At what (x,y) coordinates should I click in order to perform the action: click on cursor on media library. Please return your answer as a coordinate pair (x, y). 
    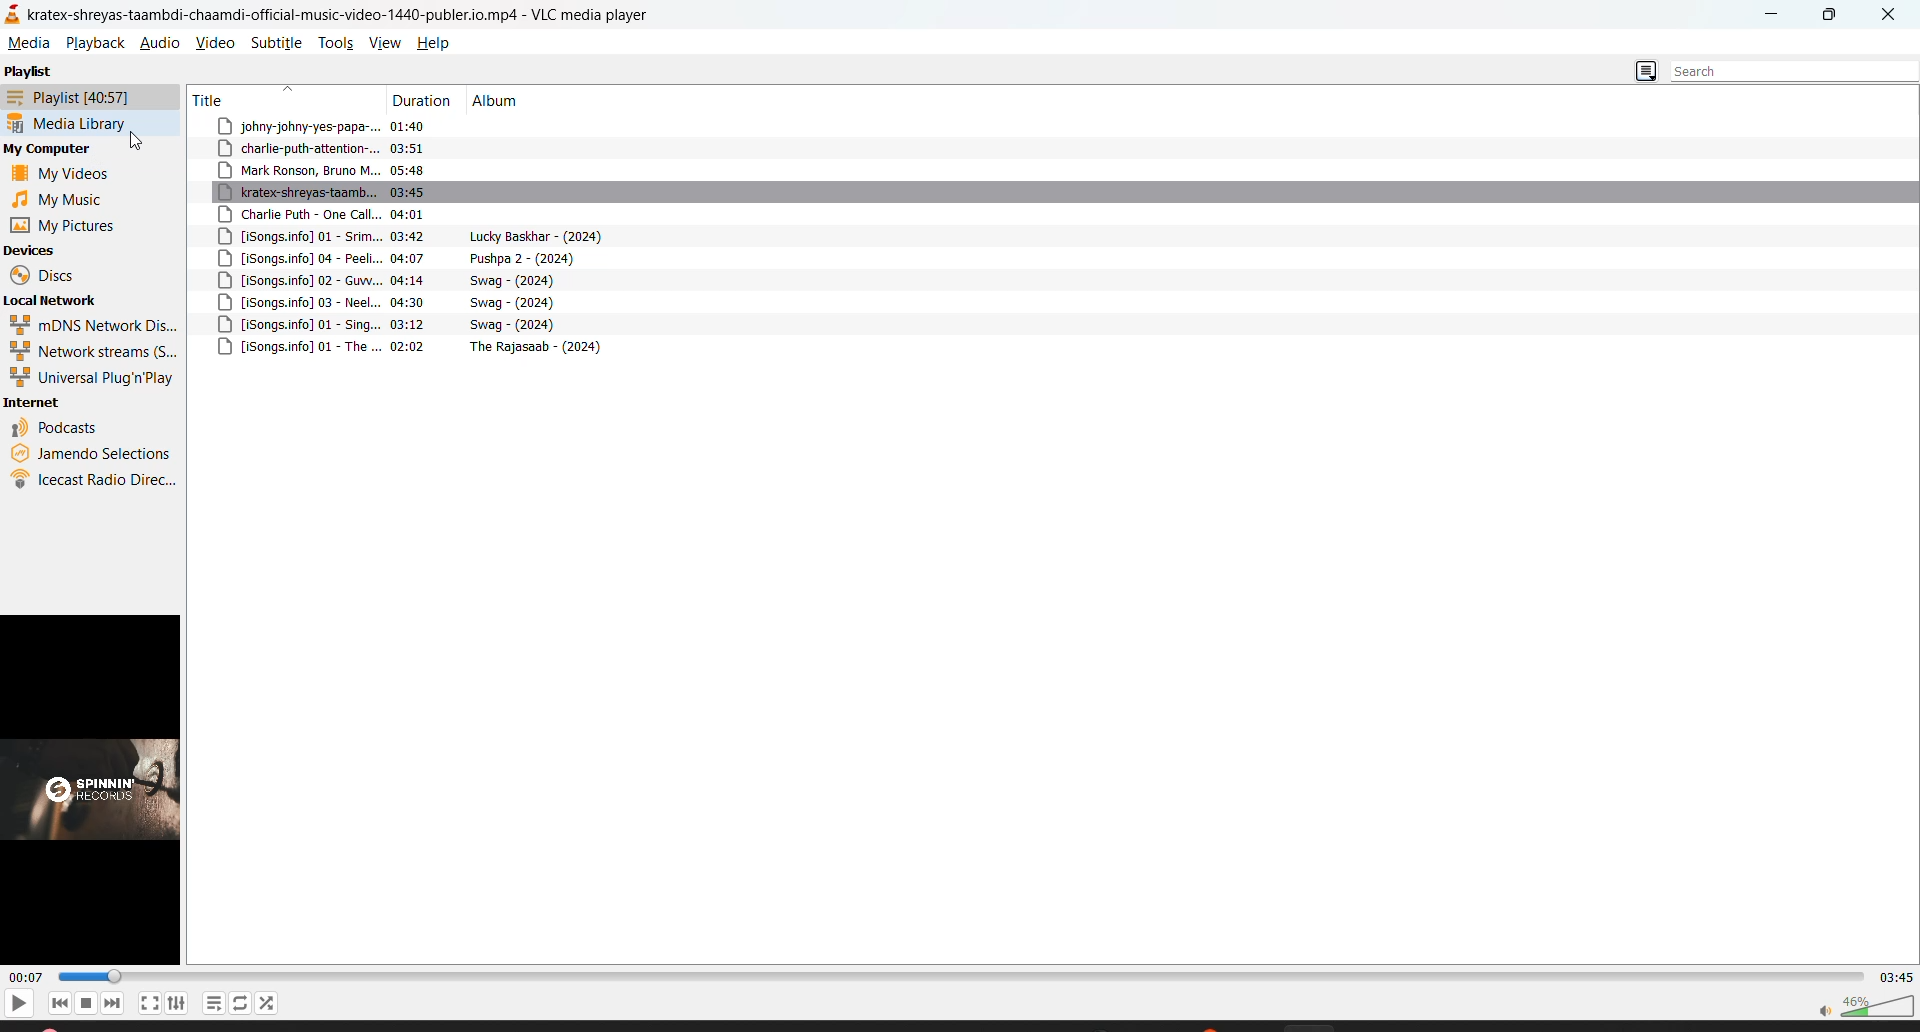
    Looking at the image, I should click on (136, 144).